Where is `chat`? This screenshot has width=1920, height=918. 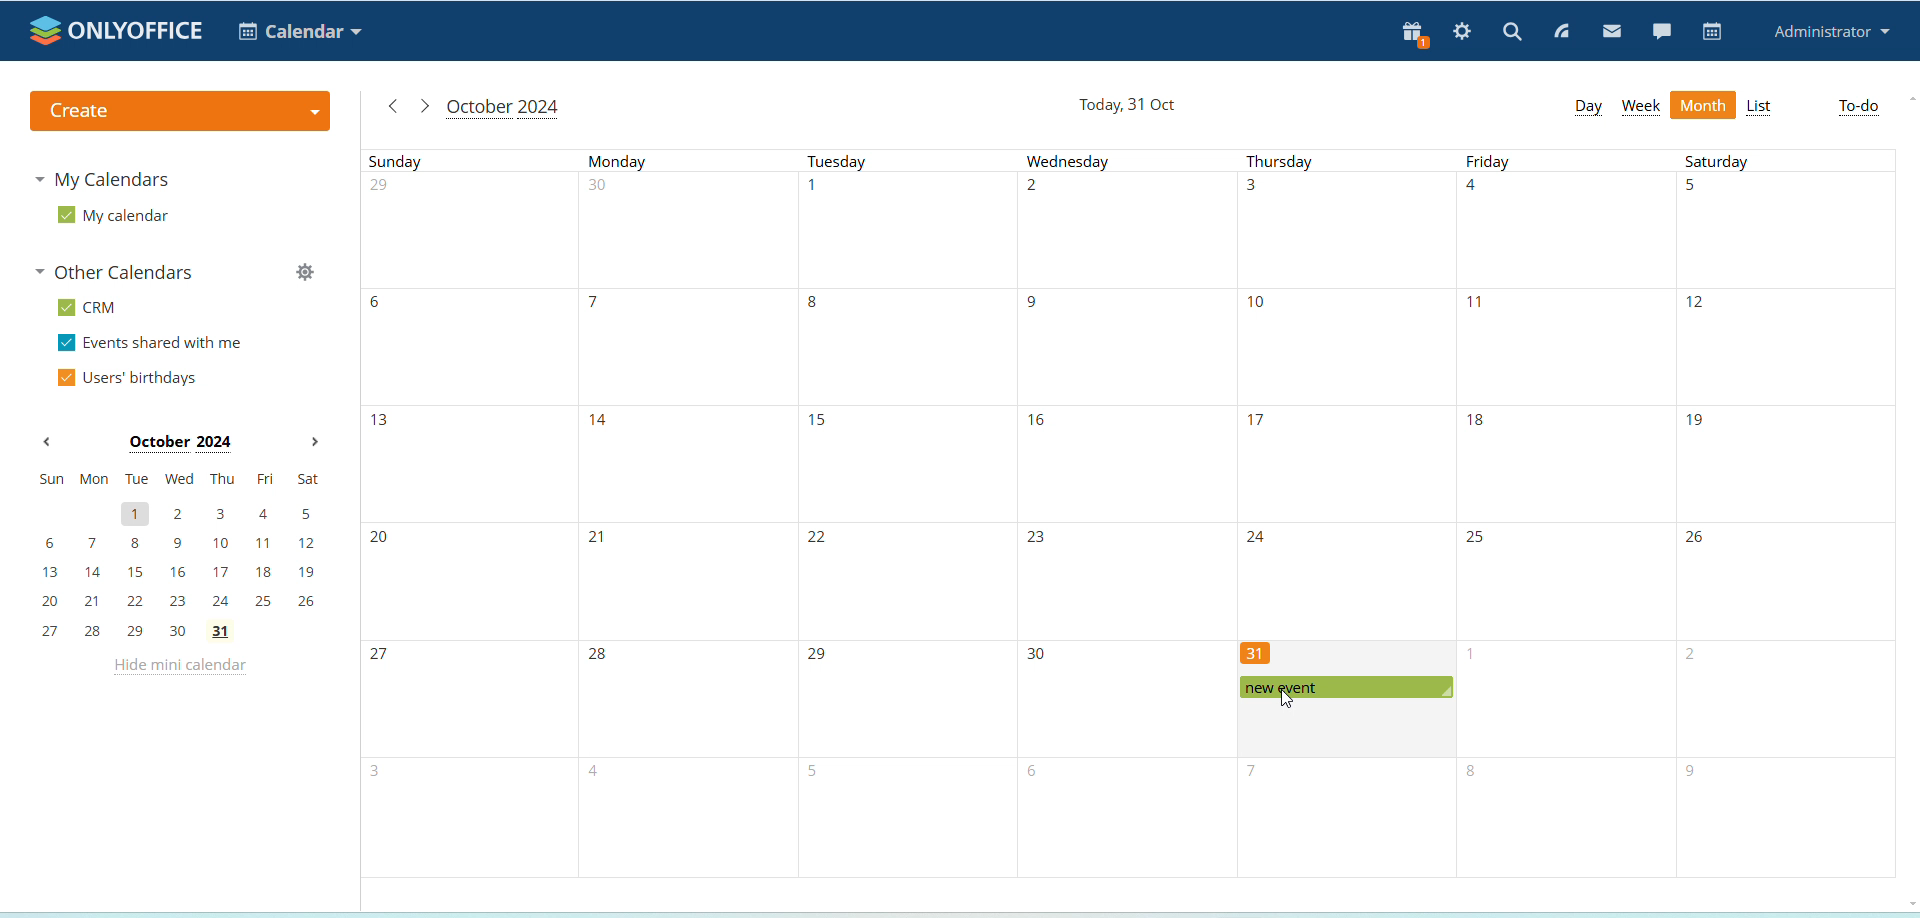 chat is located at coordinates (1661, 30).